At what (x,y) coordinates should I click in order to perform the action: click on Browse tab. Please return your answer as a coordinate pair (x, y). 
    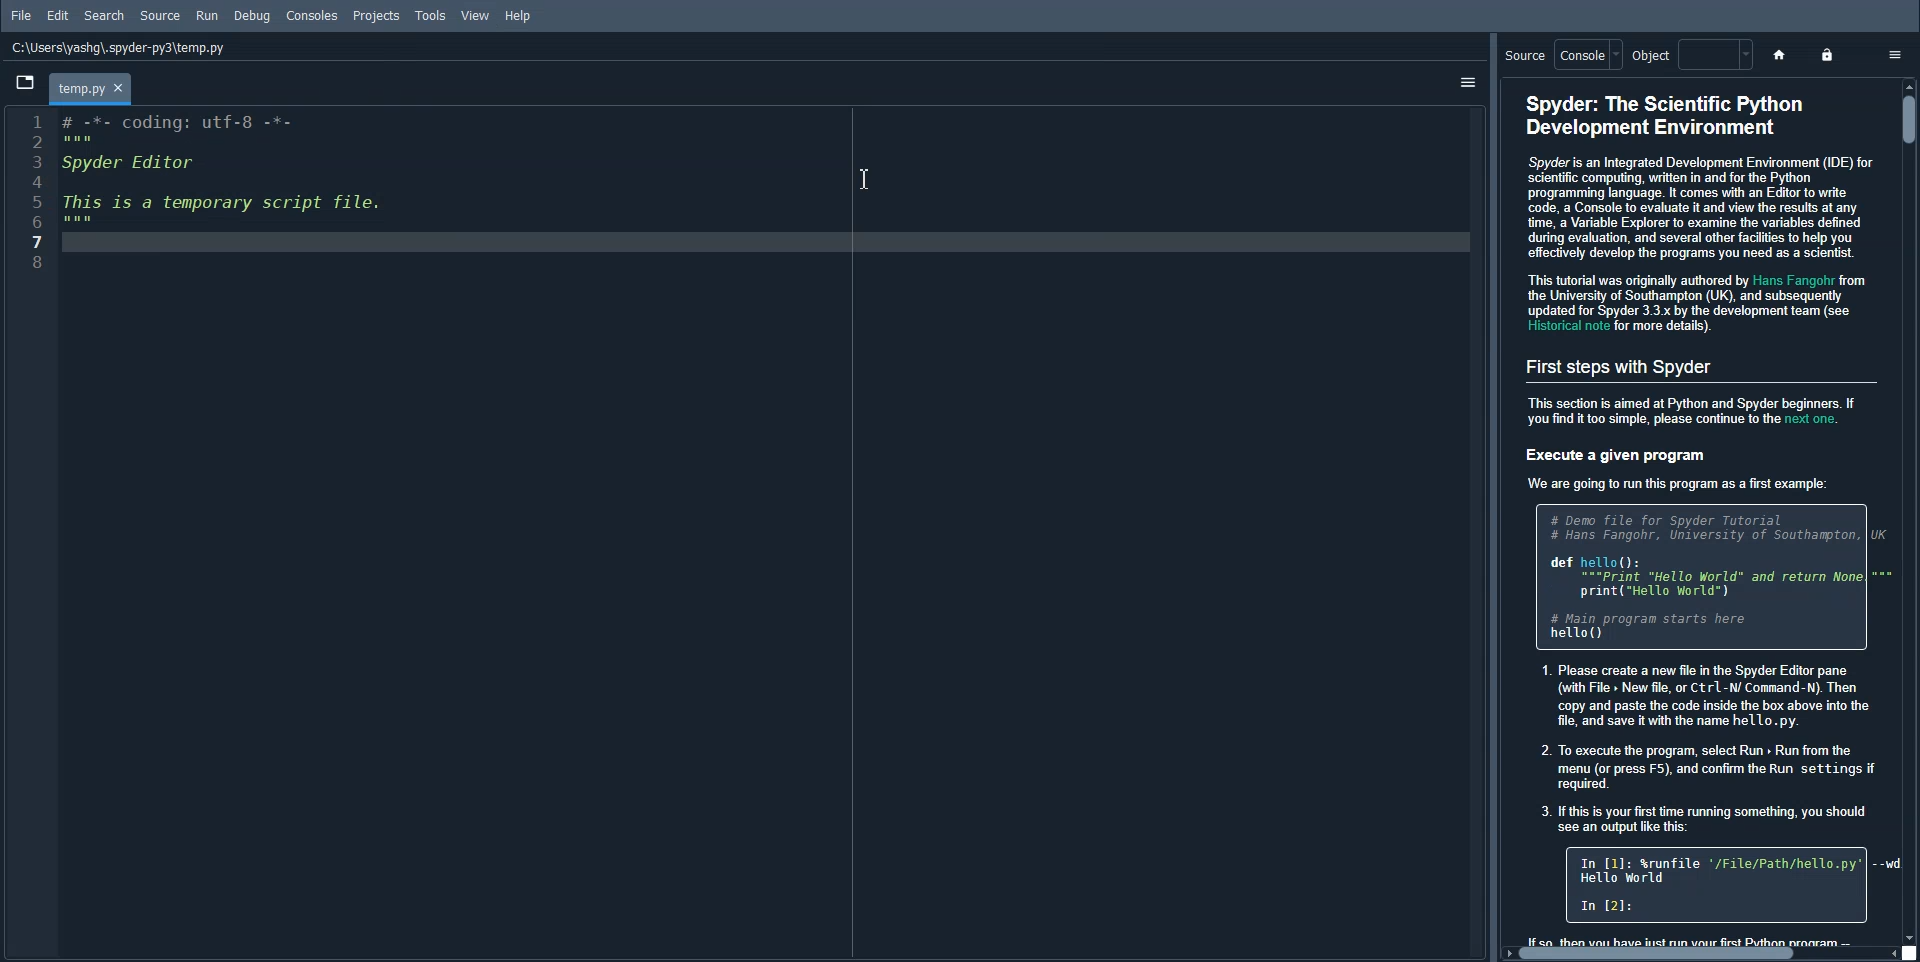
    Looking at the image, I should click on (25, 82).